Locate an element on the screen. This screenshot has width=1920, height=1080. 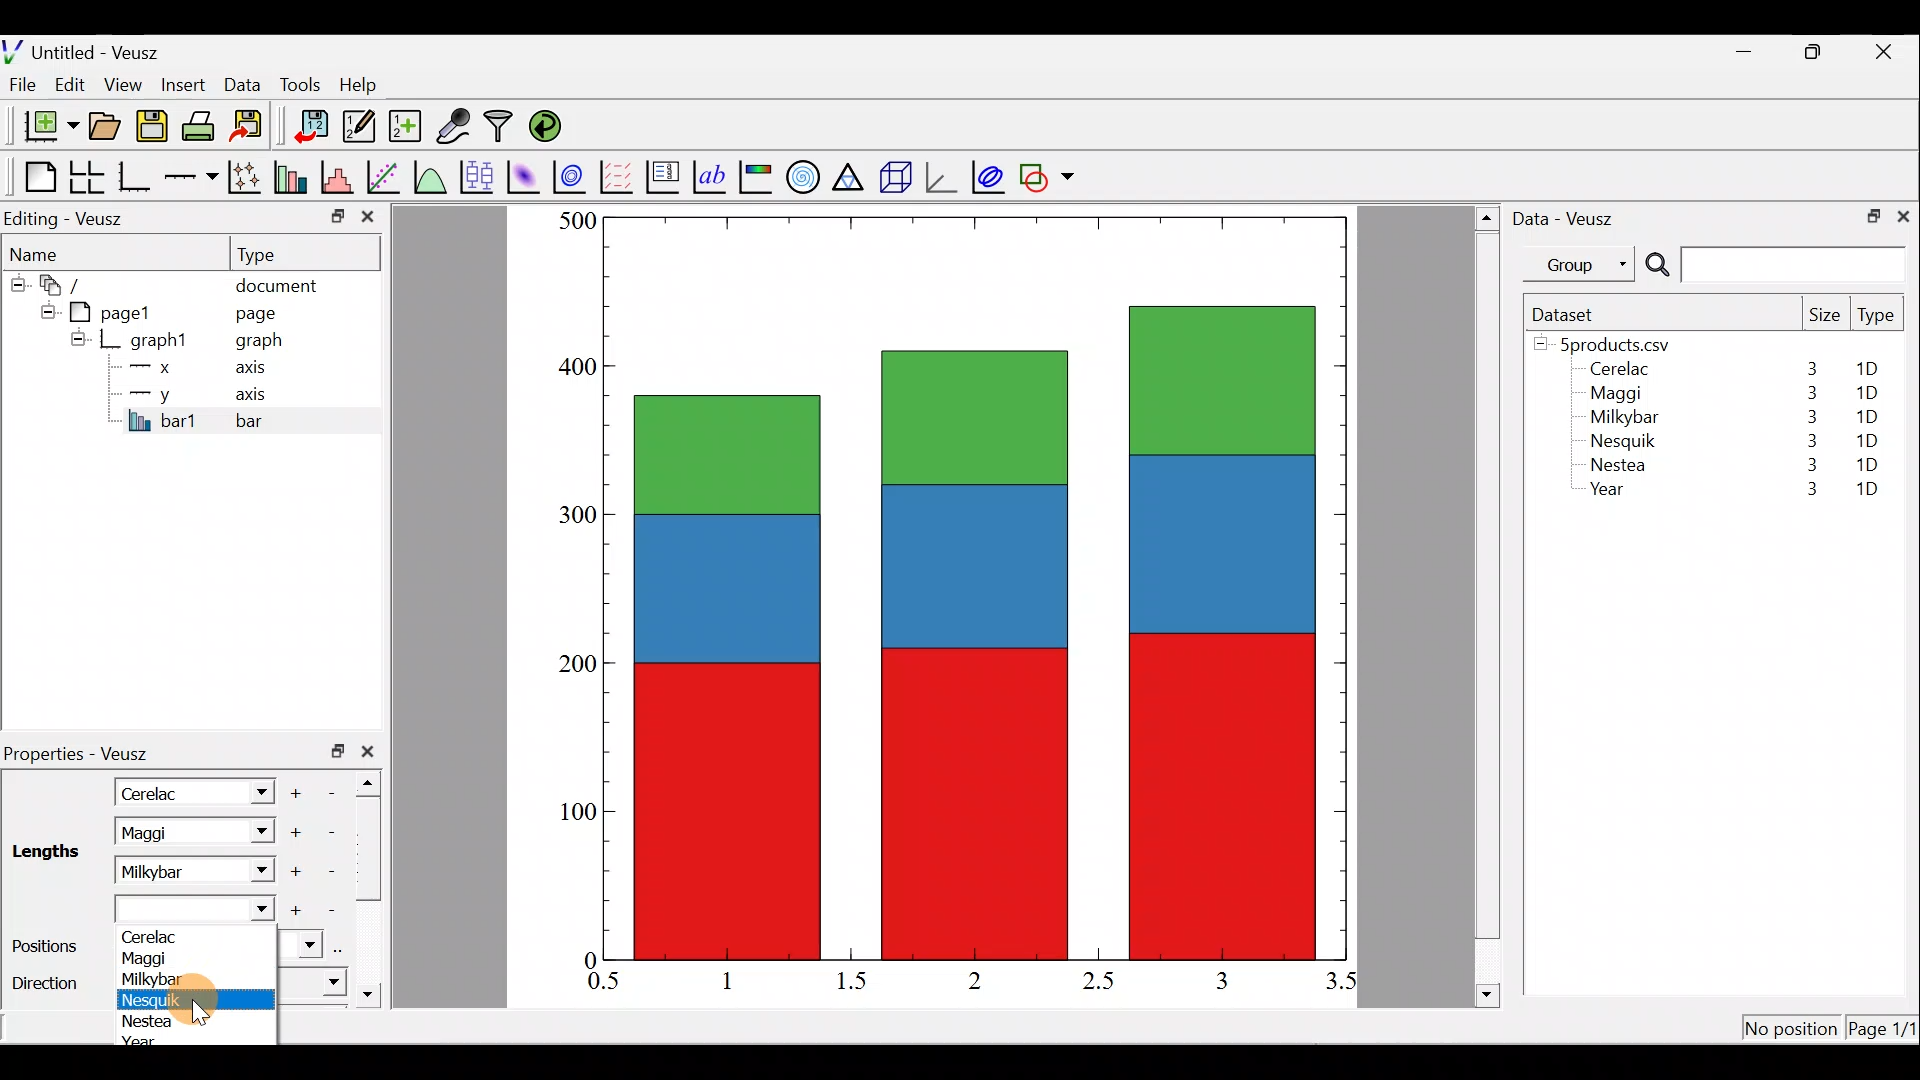
Milkybar is located at coordinates (150, 979).